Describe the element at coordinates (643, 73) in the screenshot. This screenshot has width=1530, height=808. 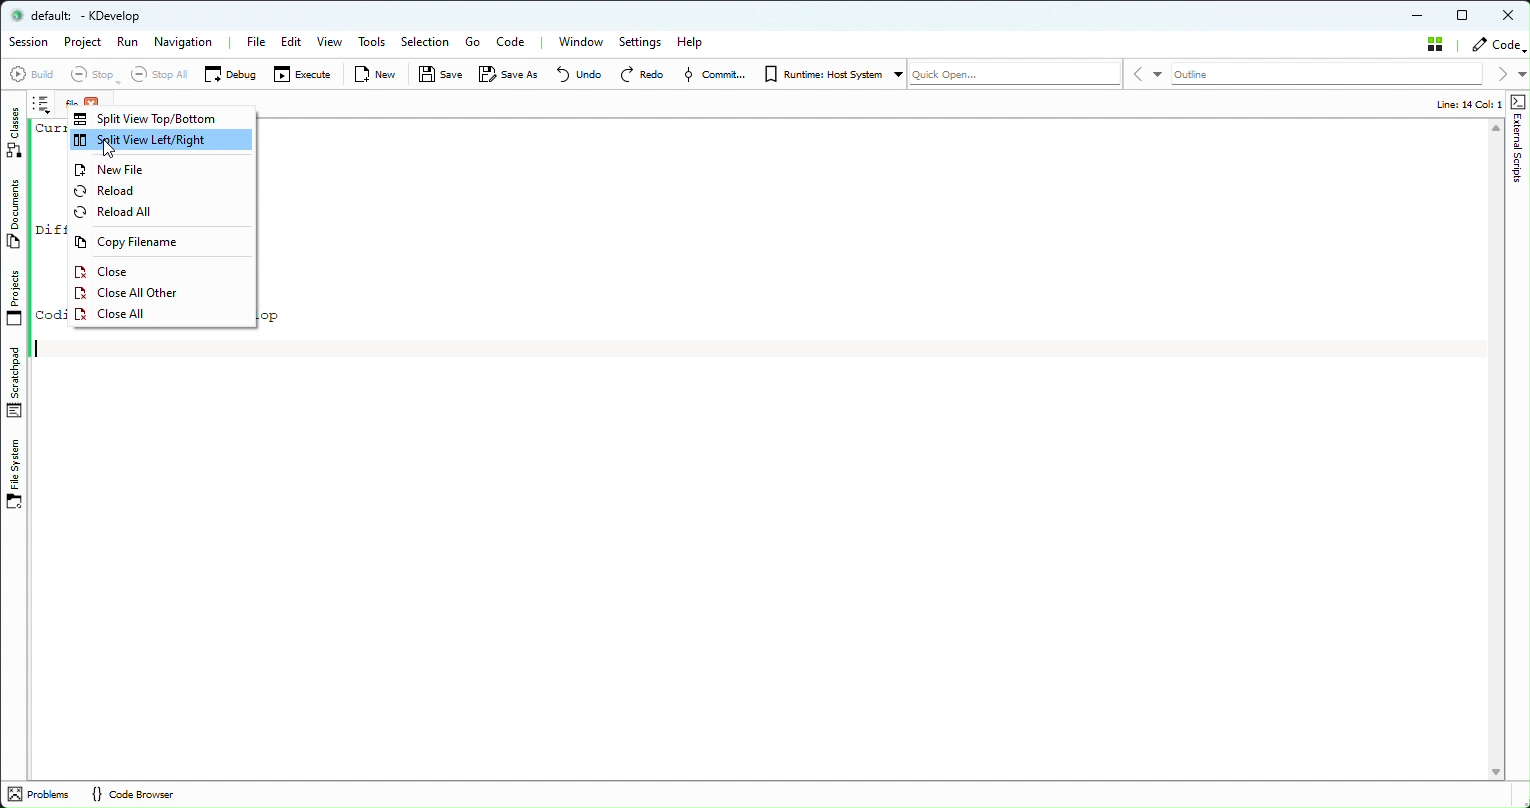
I see `Redo` at that location.